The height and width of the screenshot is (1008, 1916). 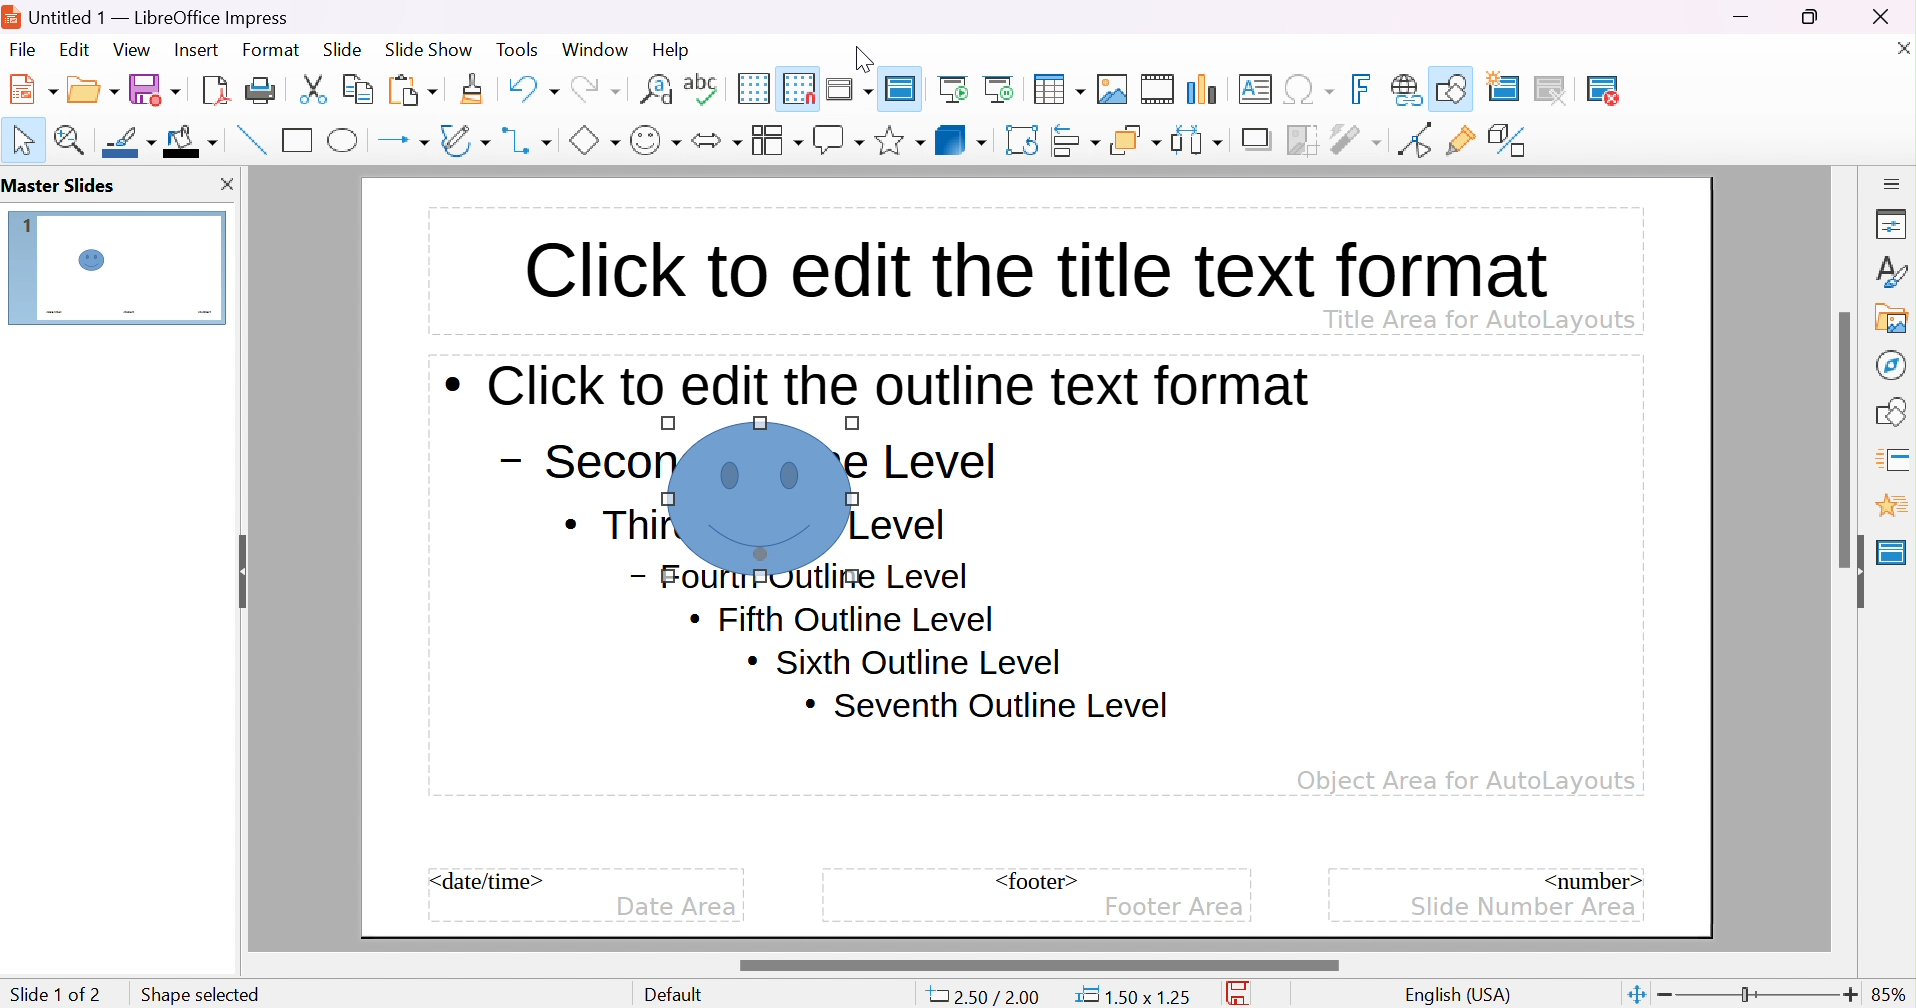 I want to click on flowchart, so click(x=776, y=140).